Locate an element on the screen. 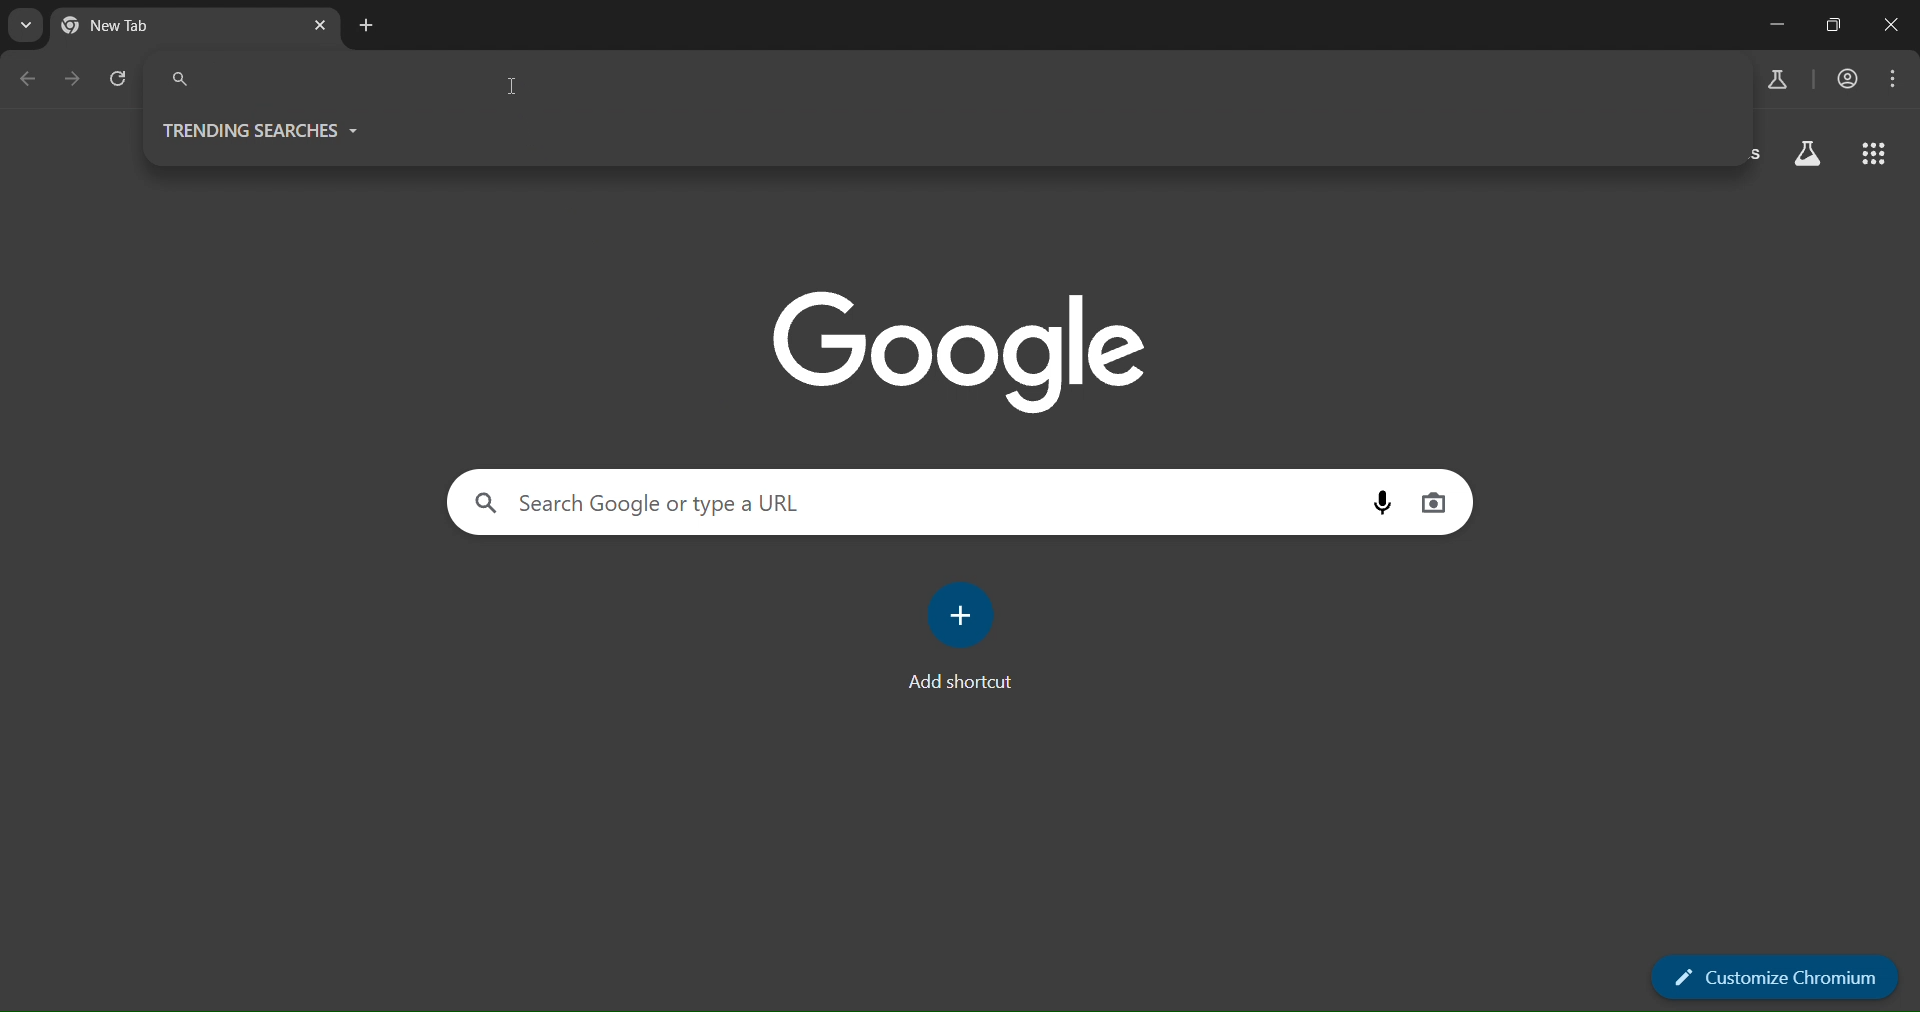 Image resolution: width=1920 pixels, height=1012 pixels. menu is located at coordinates (1896, 76).